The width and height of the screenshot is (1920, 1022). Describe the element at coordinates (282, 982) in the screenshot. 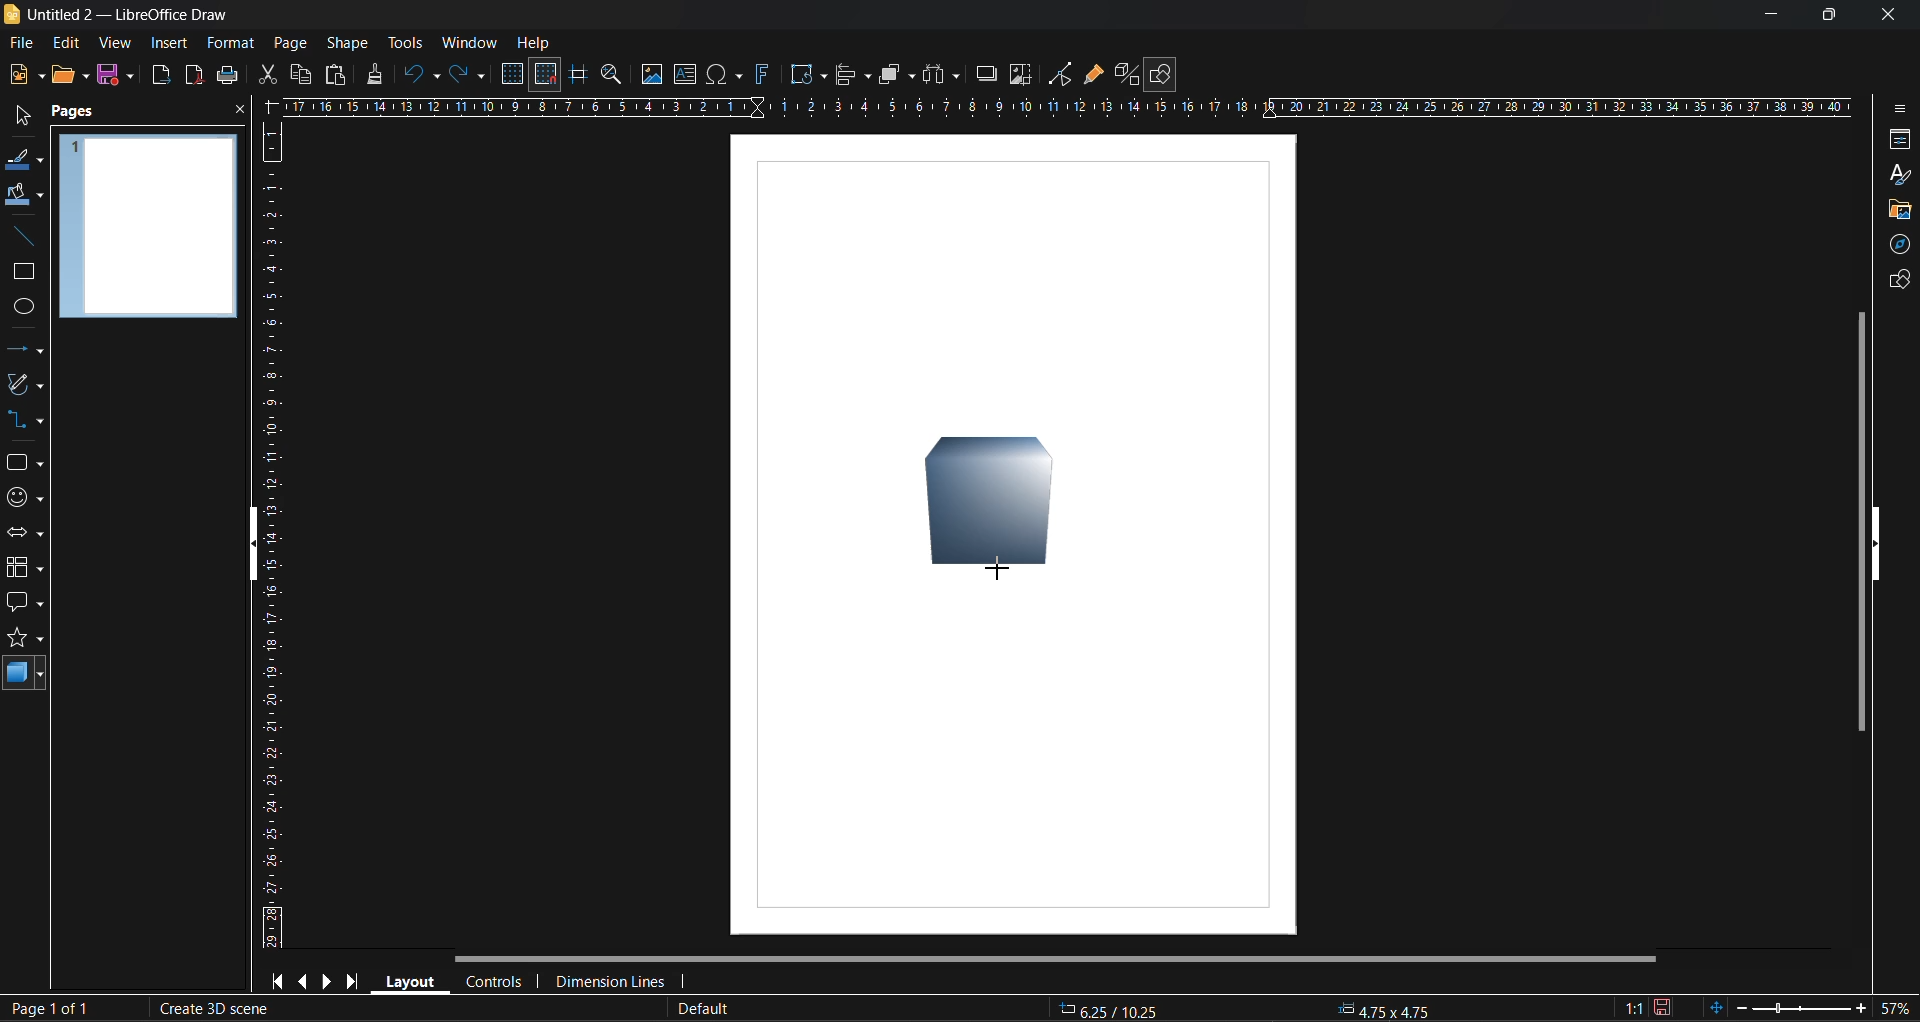

I see `first` at that location.